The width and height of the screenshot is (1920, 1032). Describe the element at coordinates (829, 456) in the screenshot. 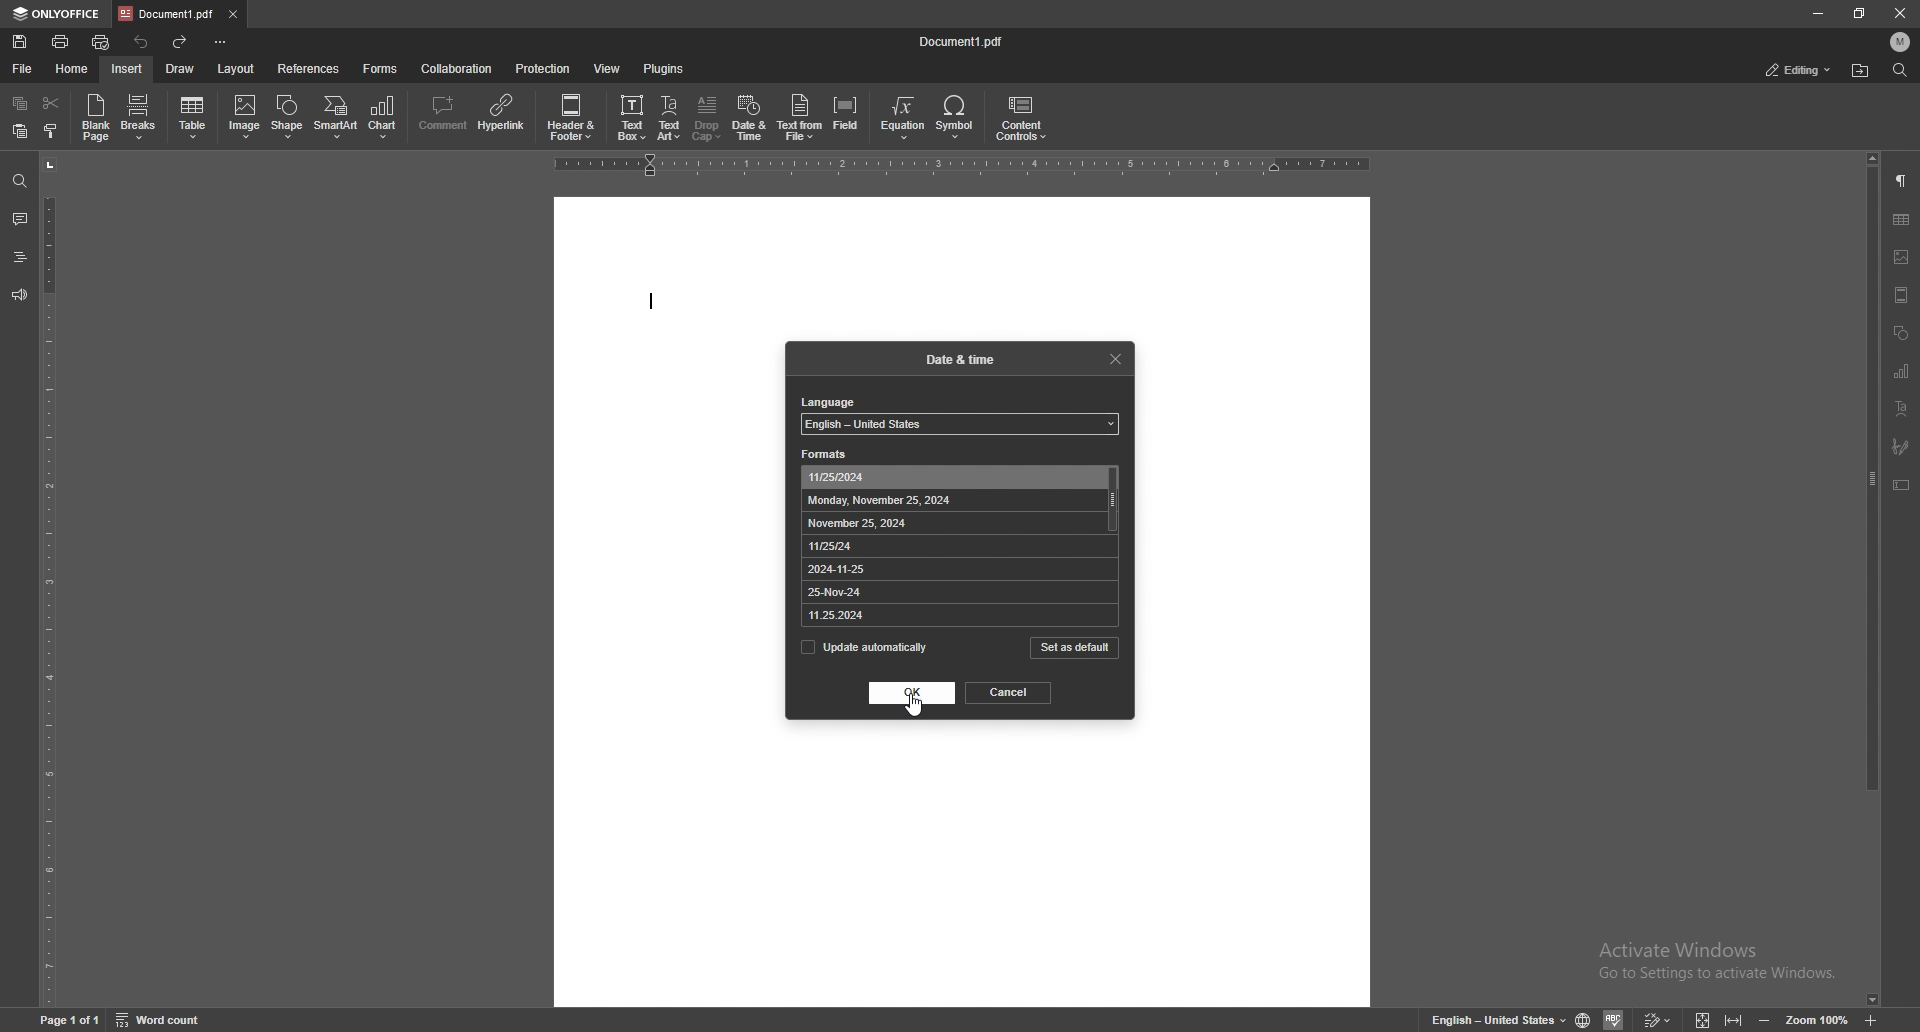

I see `formats` at that location.